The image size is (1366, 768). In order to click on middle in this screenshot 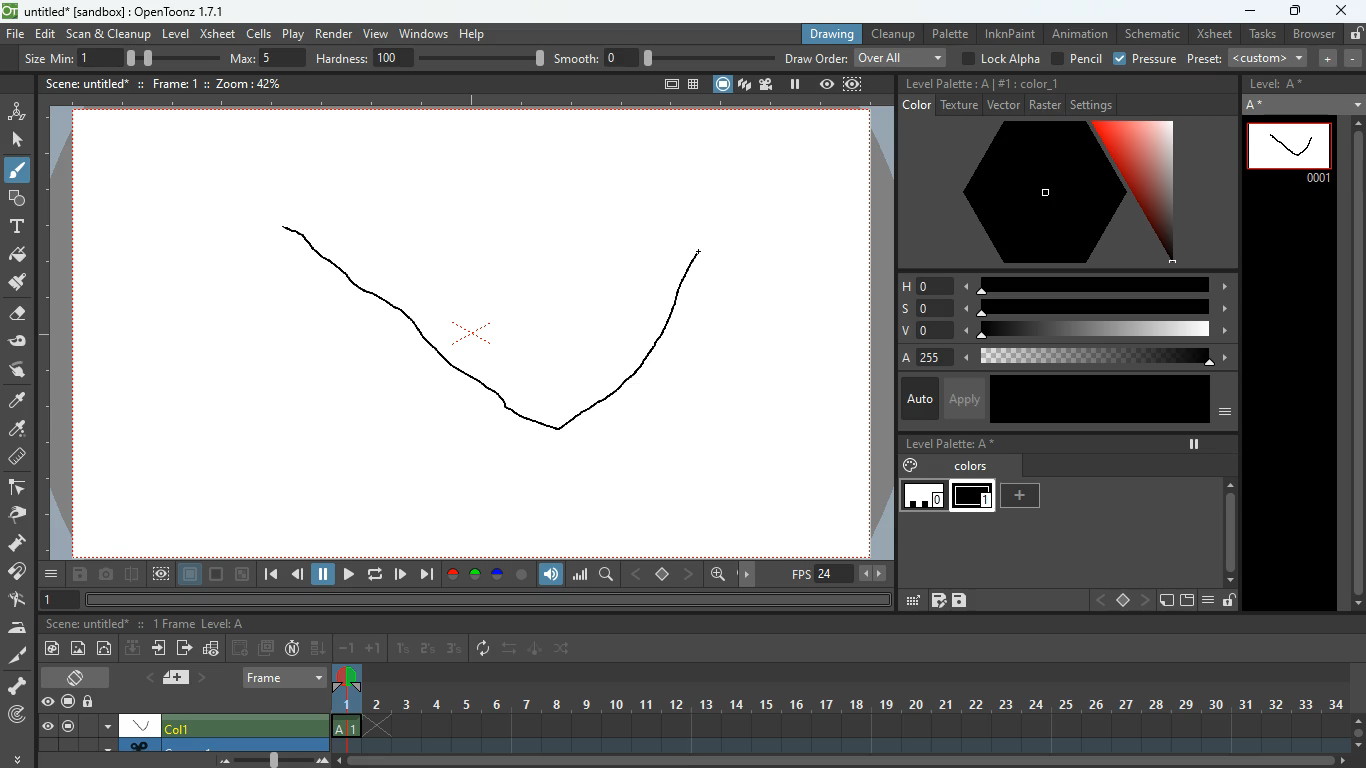, I will do `click(1124, 600)`.